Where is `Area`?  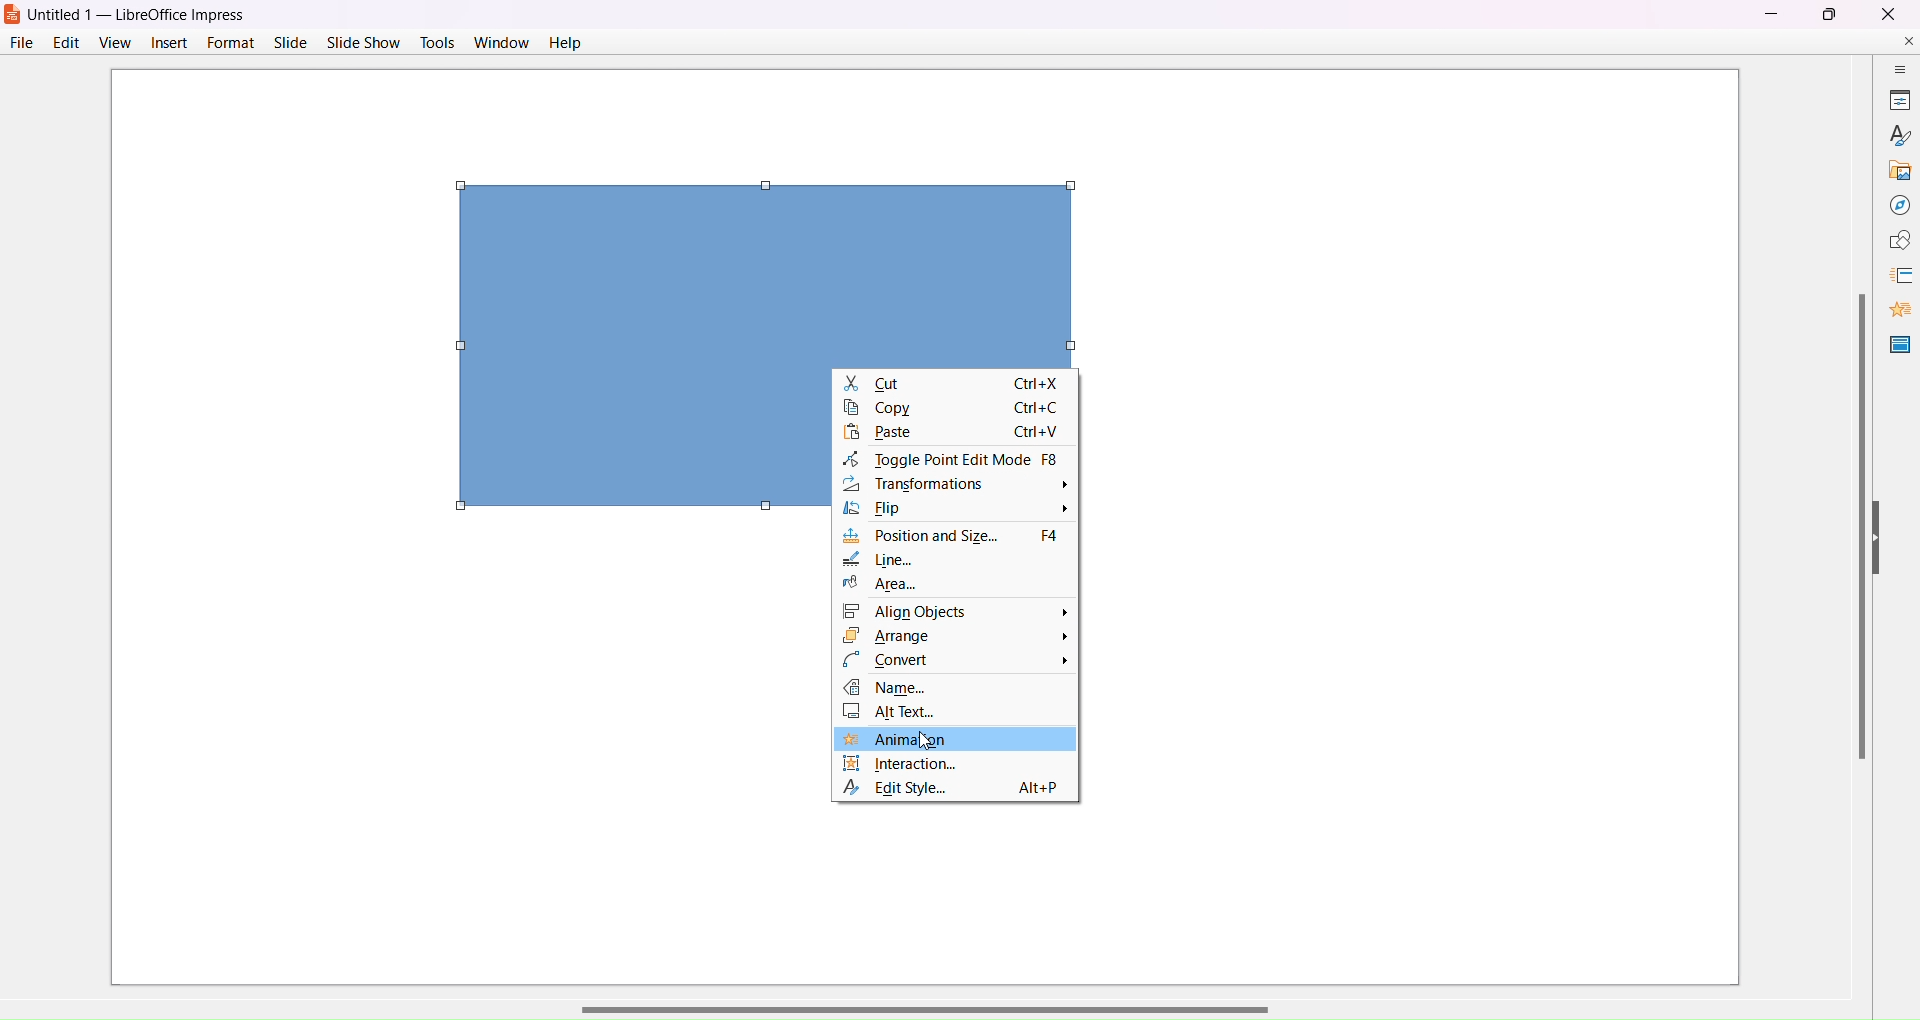 Area is located at coordinates (882, 583).